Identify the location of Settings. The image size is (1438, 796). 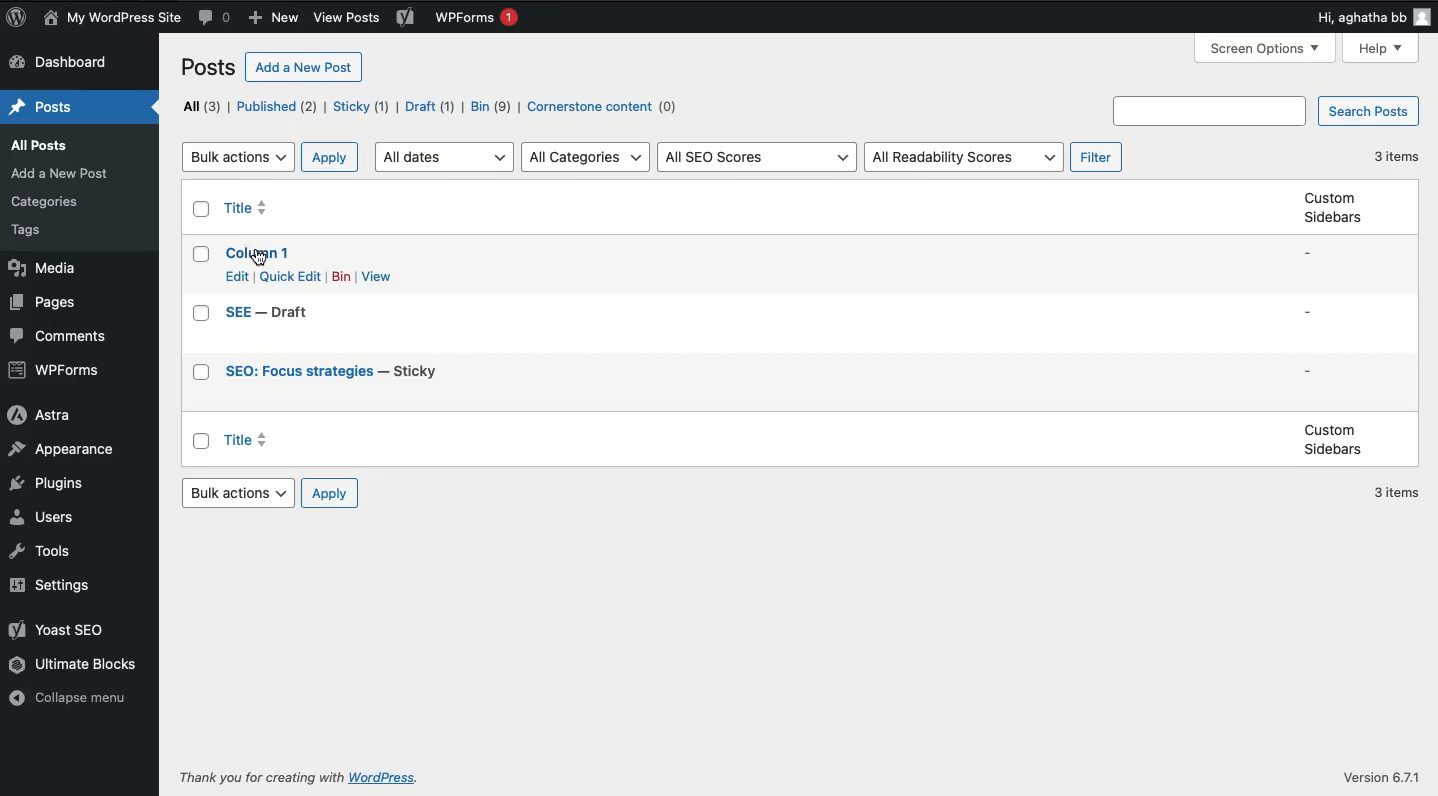
(51, 584).